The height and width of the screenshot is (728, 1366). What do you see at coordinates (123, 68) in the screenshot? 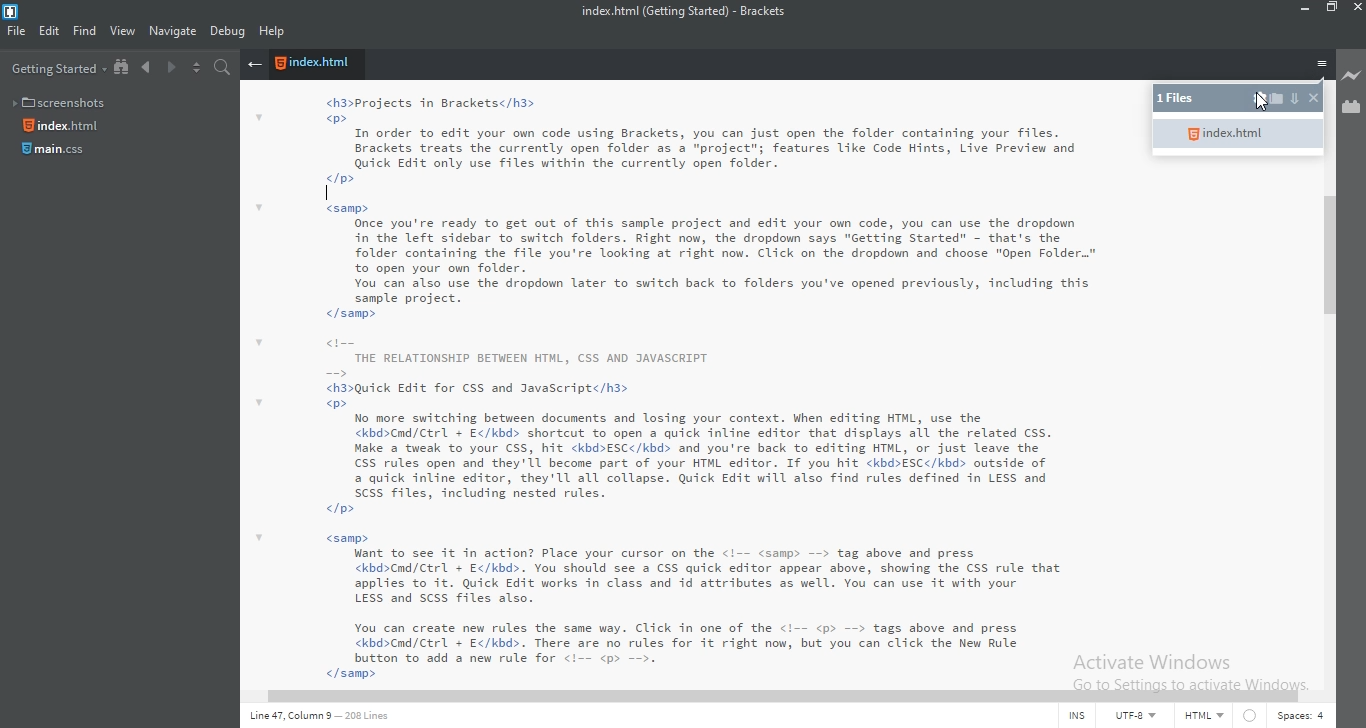
I see `Show file tree` at bounding box center [123, 68].